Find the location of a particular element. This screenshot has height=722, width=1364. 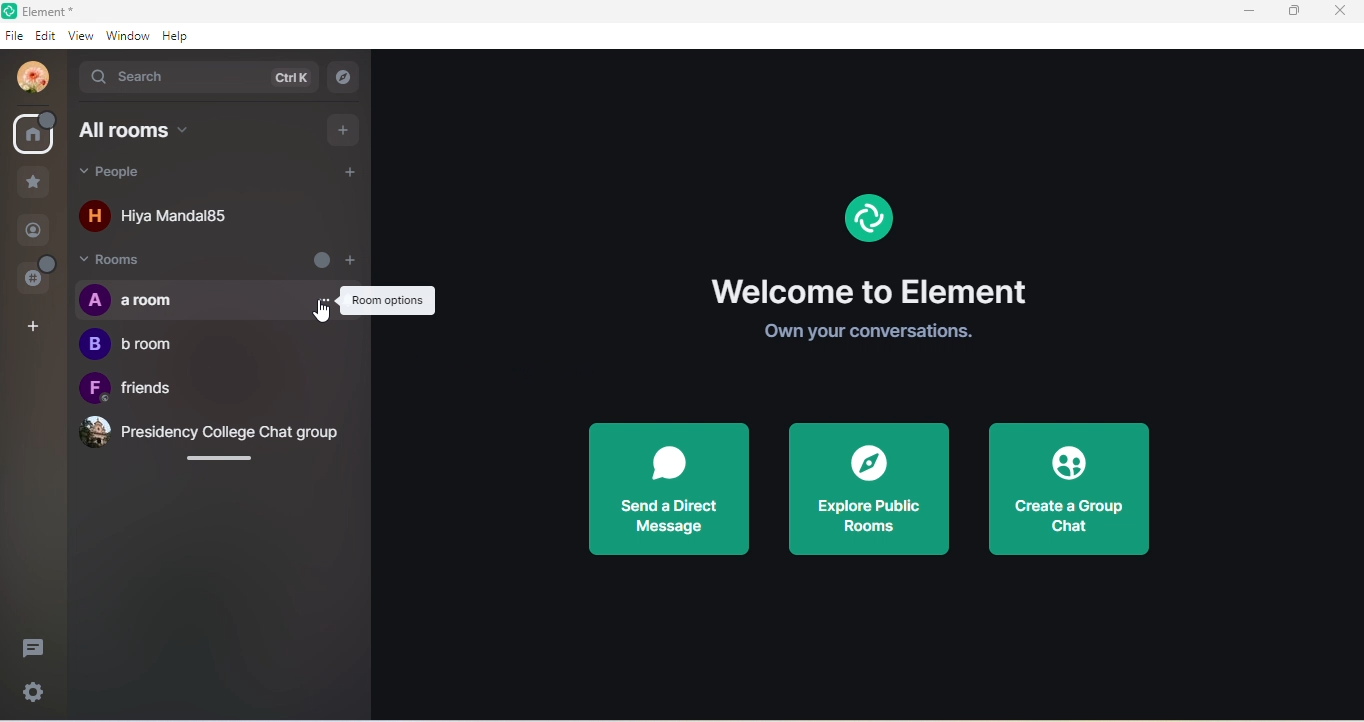

minimize is located at coordinates (1237, 12).